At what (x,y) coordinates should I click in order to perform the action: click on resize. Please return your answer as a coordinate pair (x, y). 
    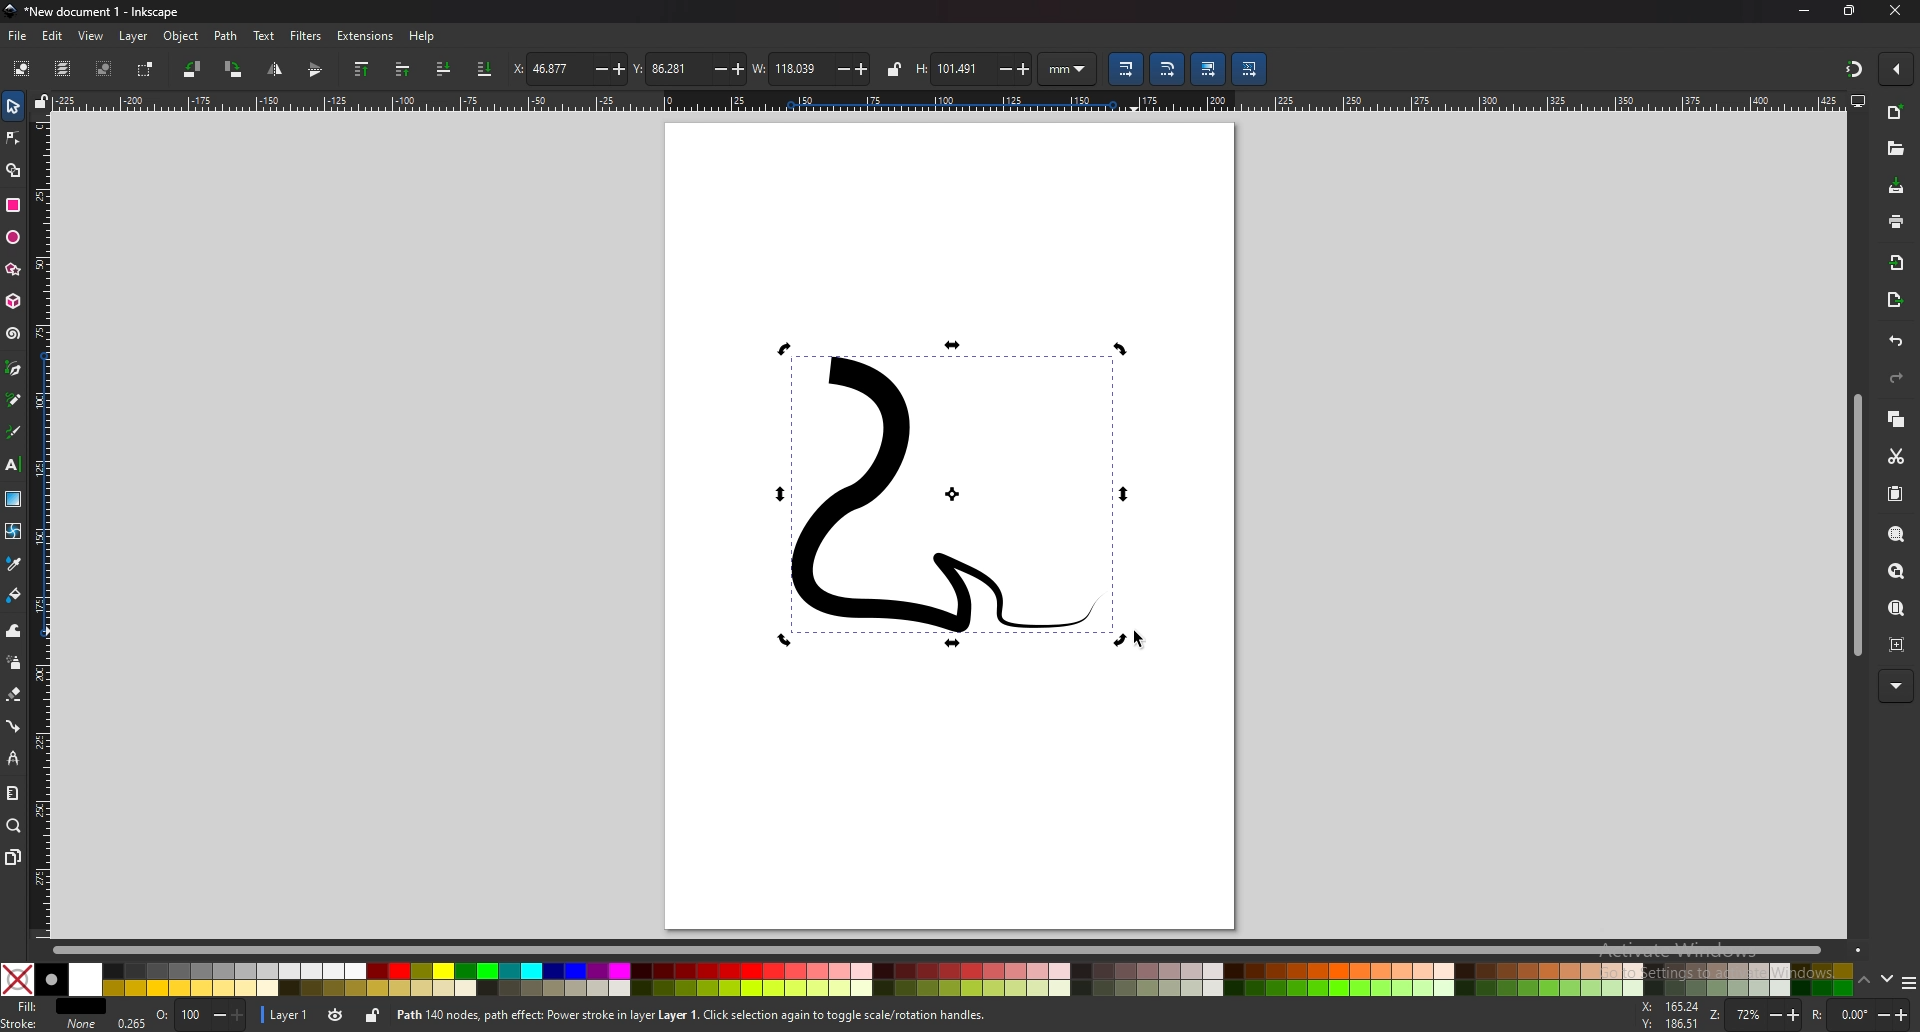
    Looking at the image, I should click on (1851, 12).